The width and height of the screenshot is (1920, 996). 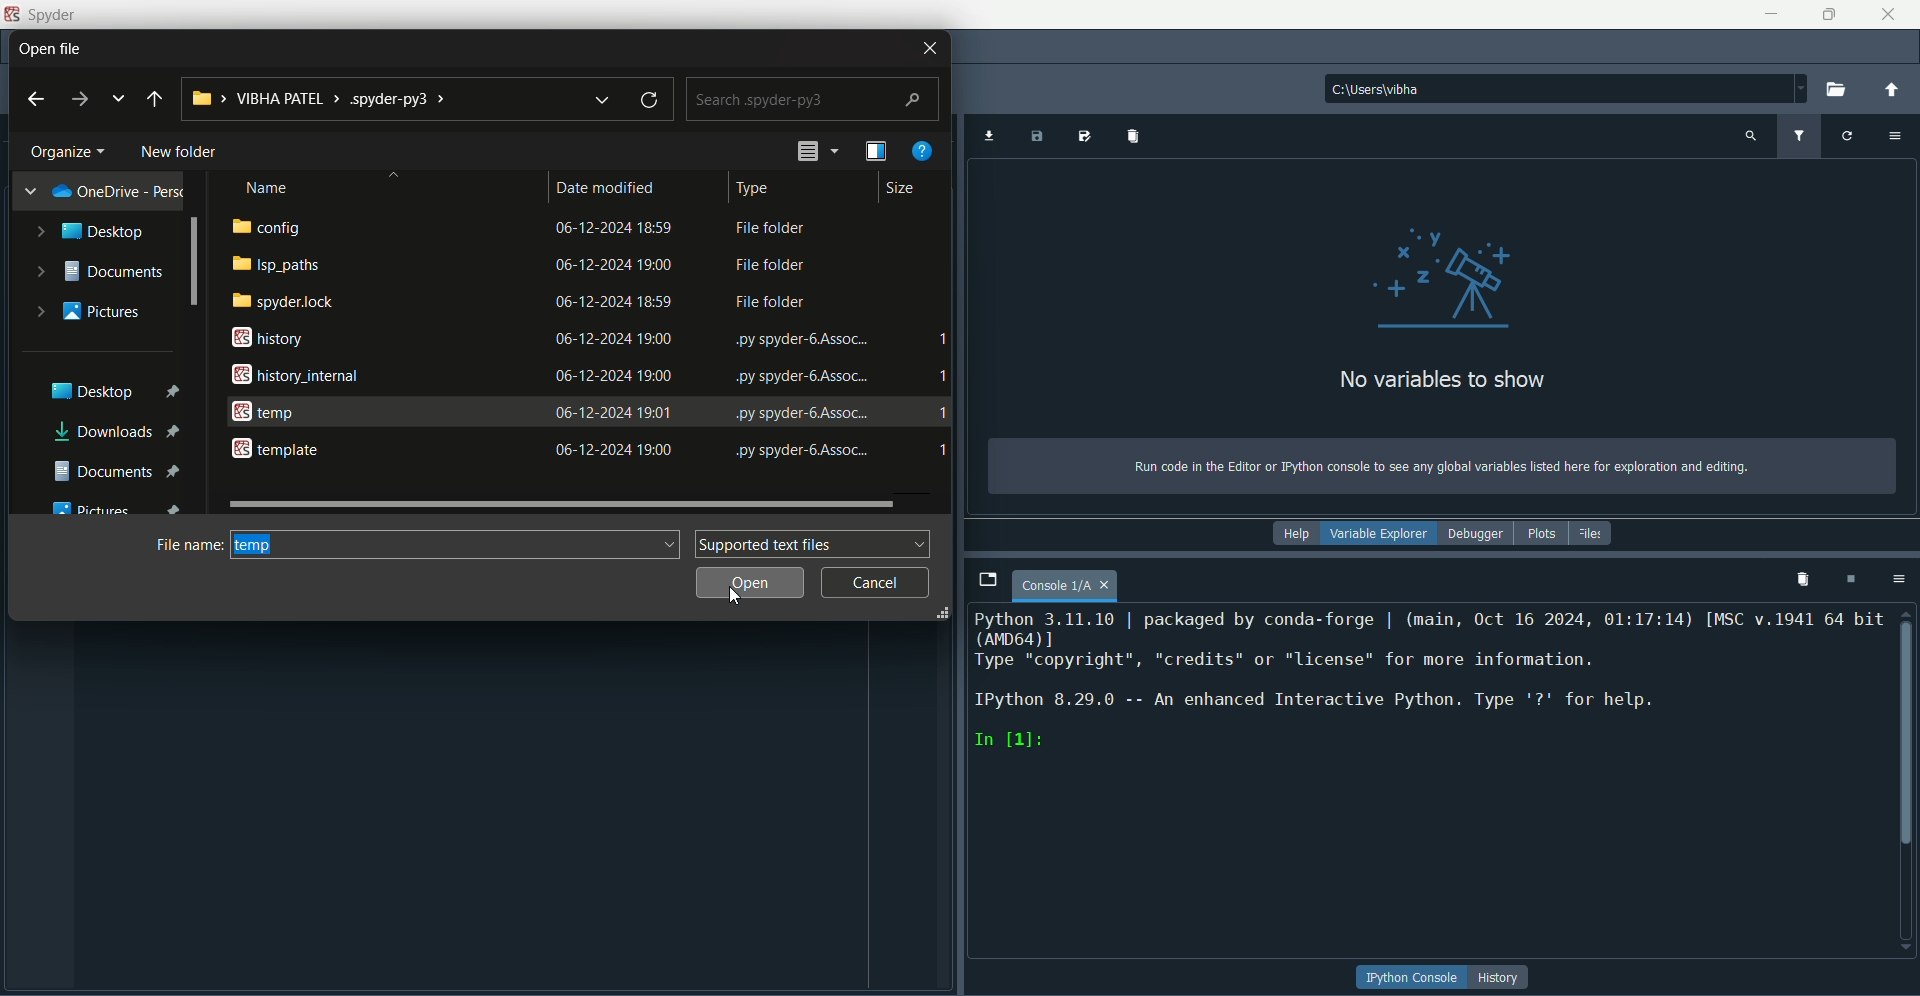 I want to click on Cursor, so click(x=429, y=430).